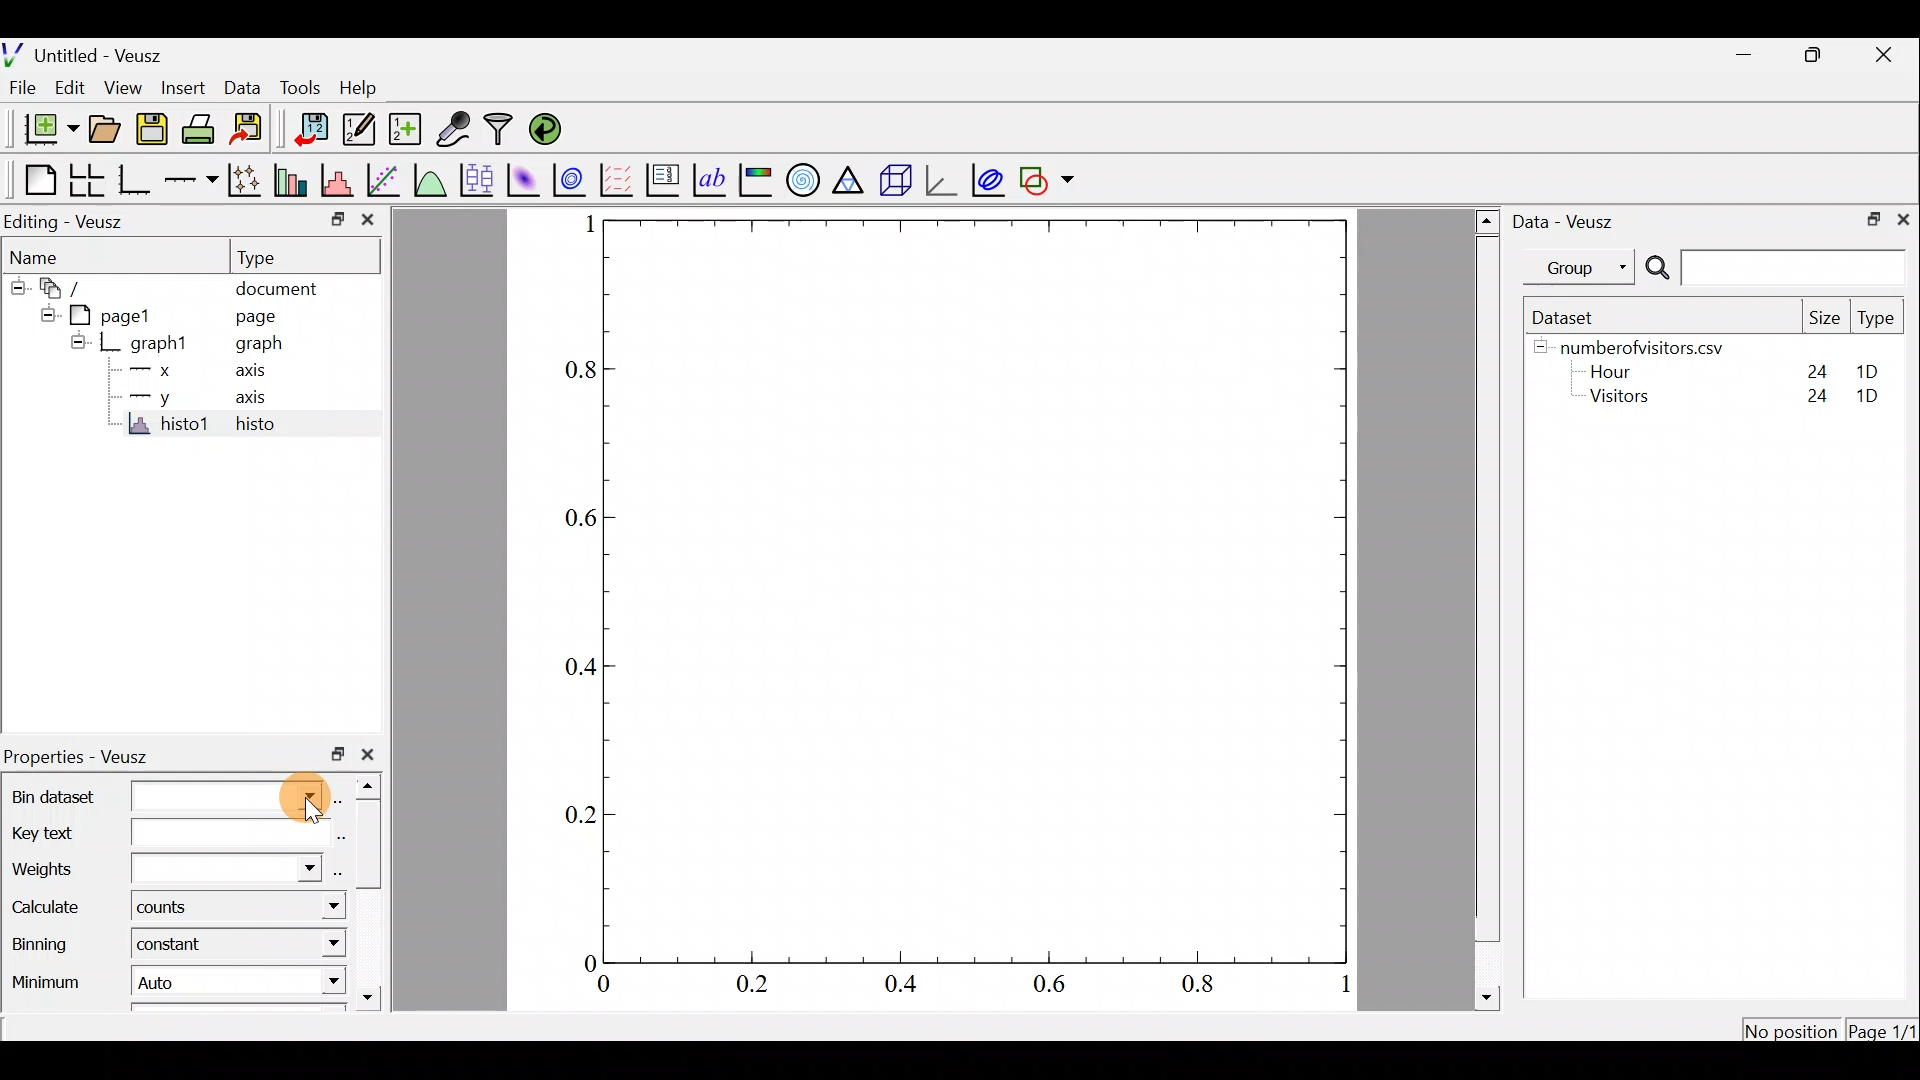 The image size is (1920, 1080). What do you see at coordinates (152, 131) in the screenshot?
I see `save the document` at bounding box center [152, 131].